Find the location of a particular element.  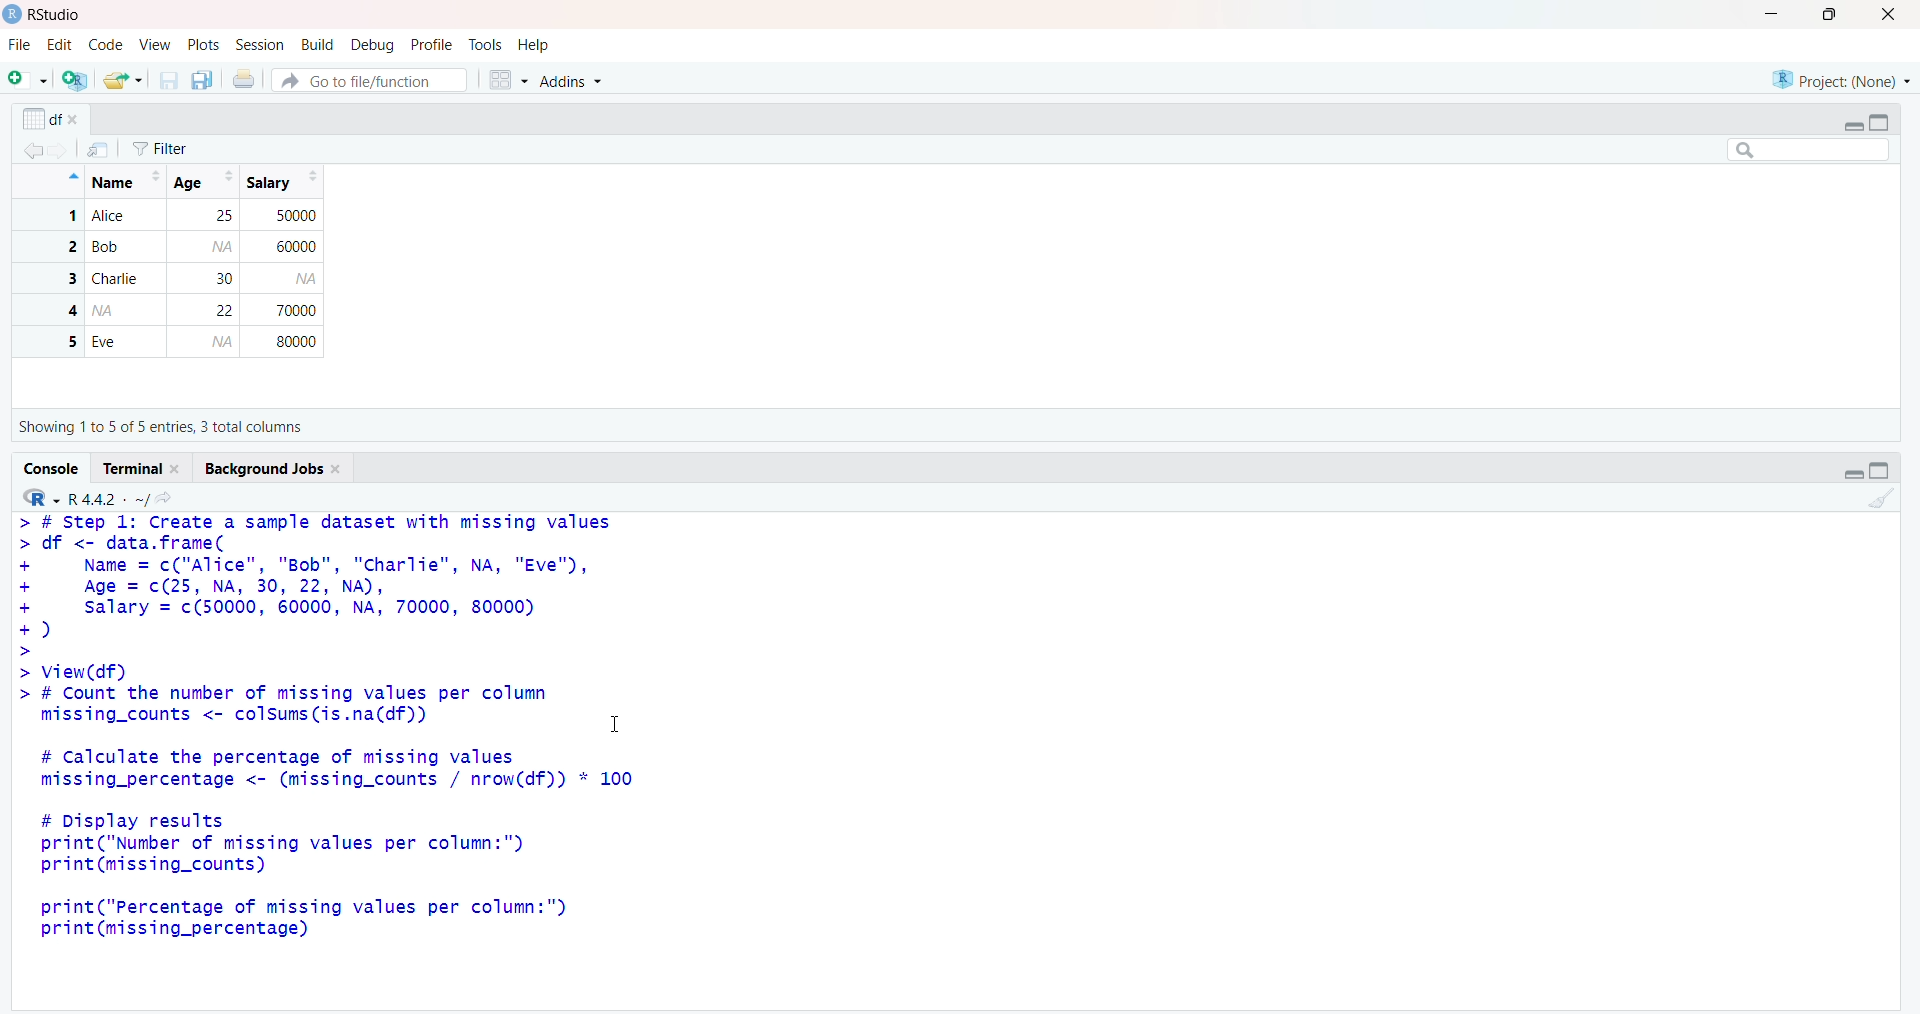

Terminal is located at coordinates (142, 470).